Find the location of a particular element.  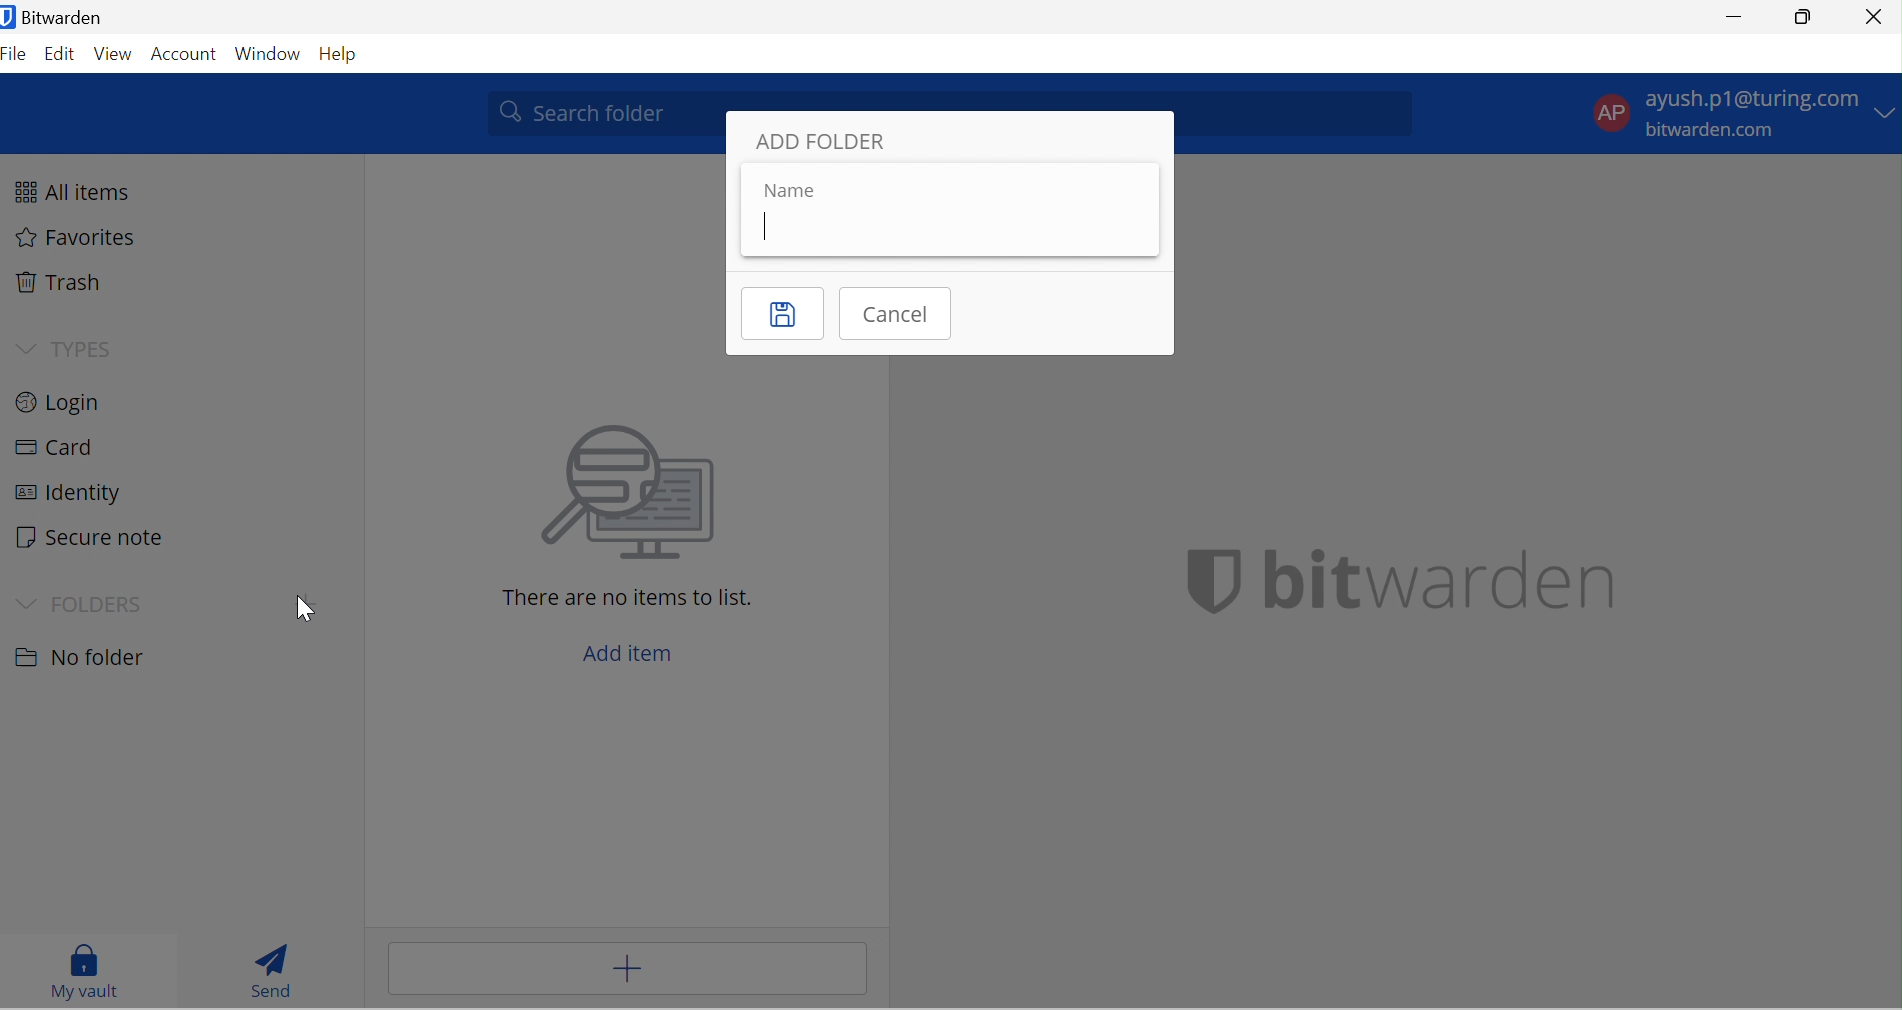

TYPES is located at coordinates (89, 344).